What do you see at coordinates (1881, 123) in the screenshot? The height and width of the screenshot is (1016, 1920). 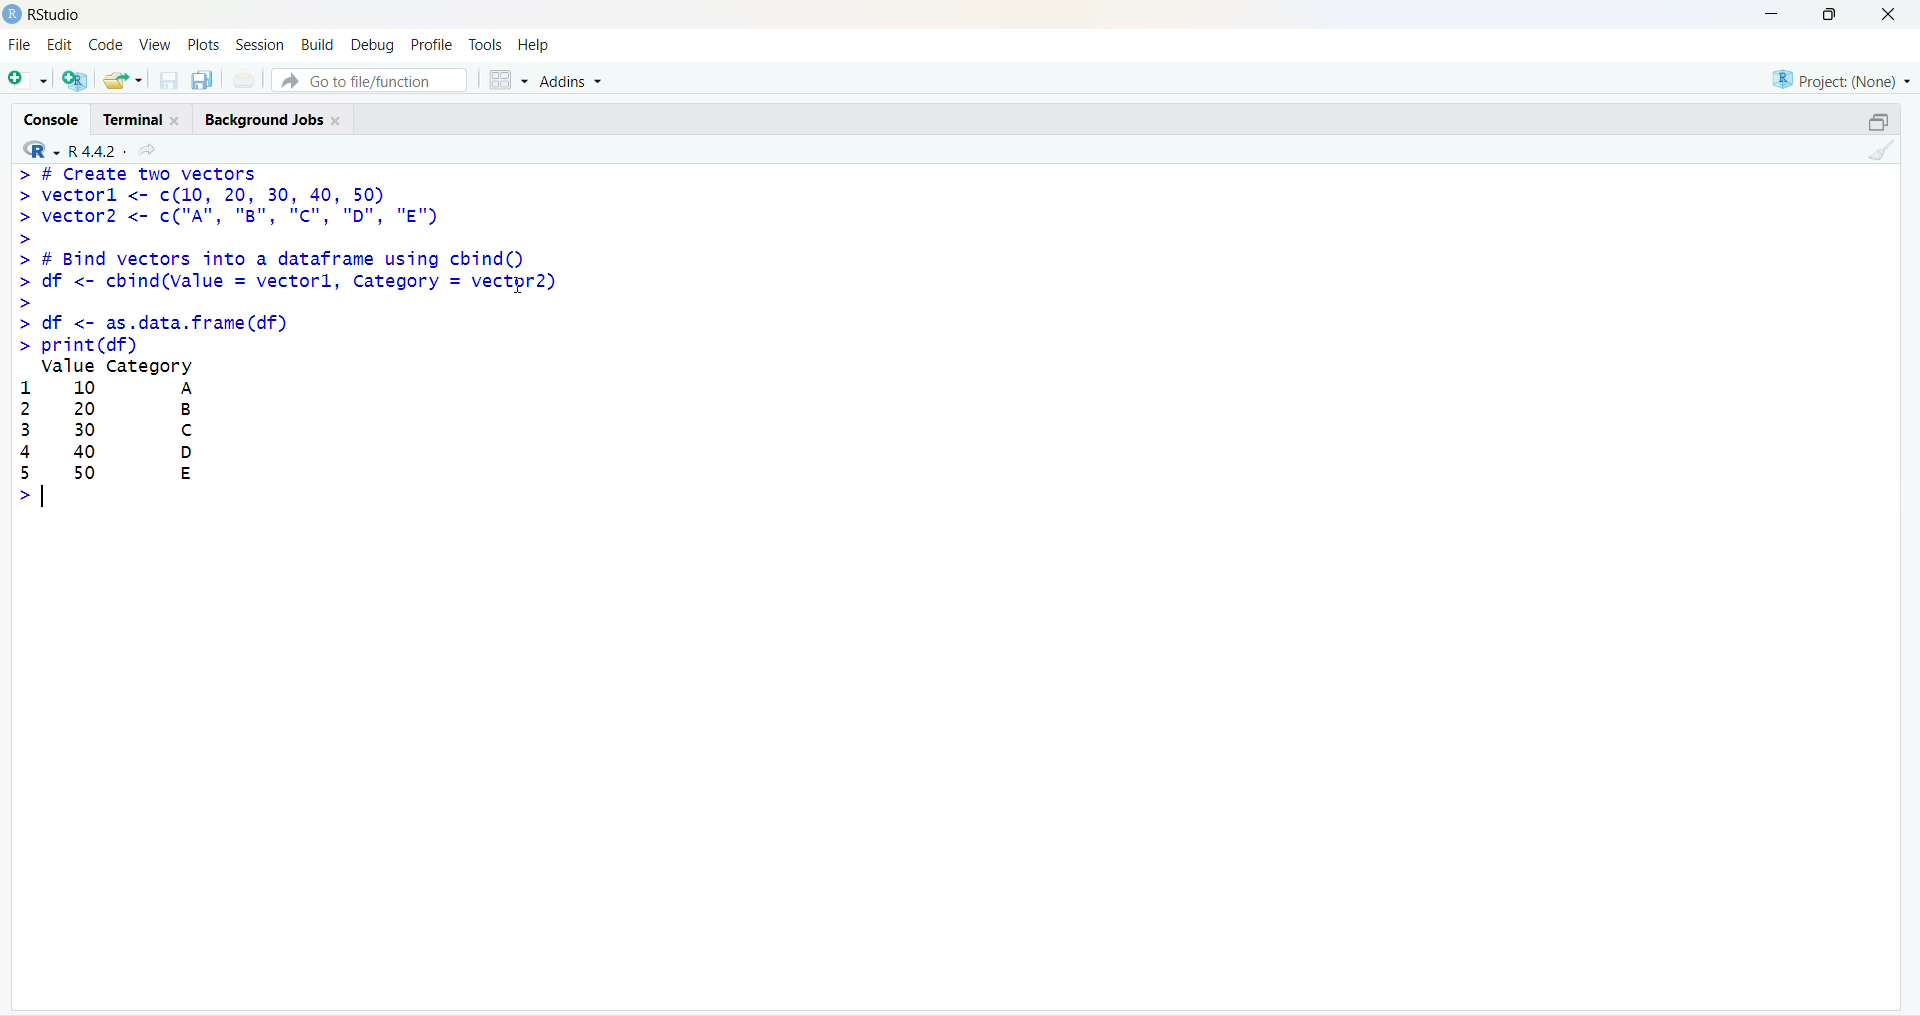 I see `minimize` at bounding box center [1881, 123].